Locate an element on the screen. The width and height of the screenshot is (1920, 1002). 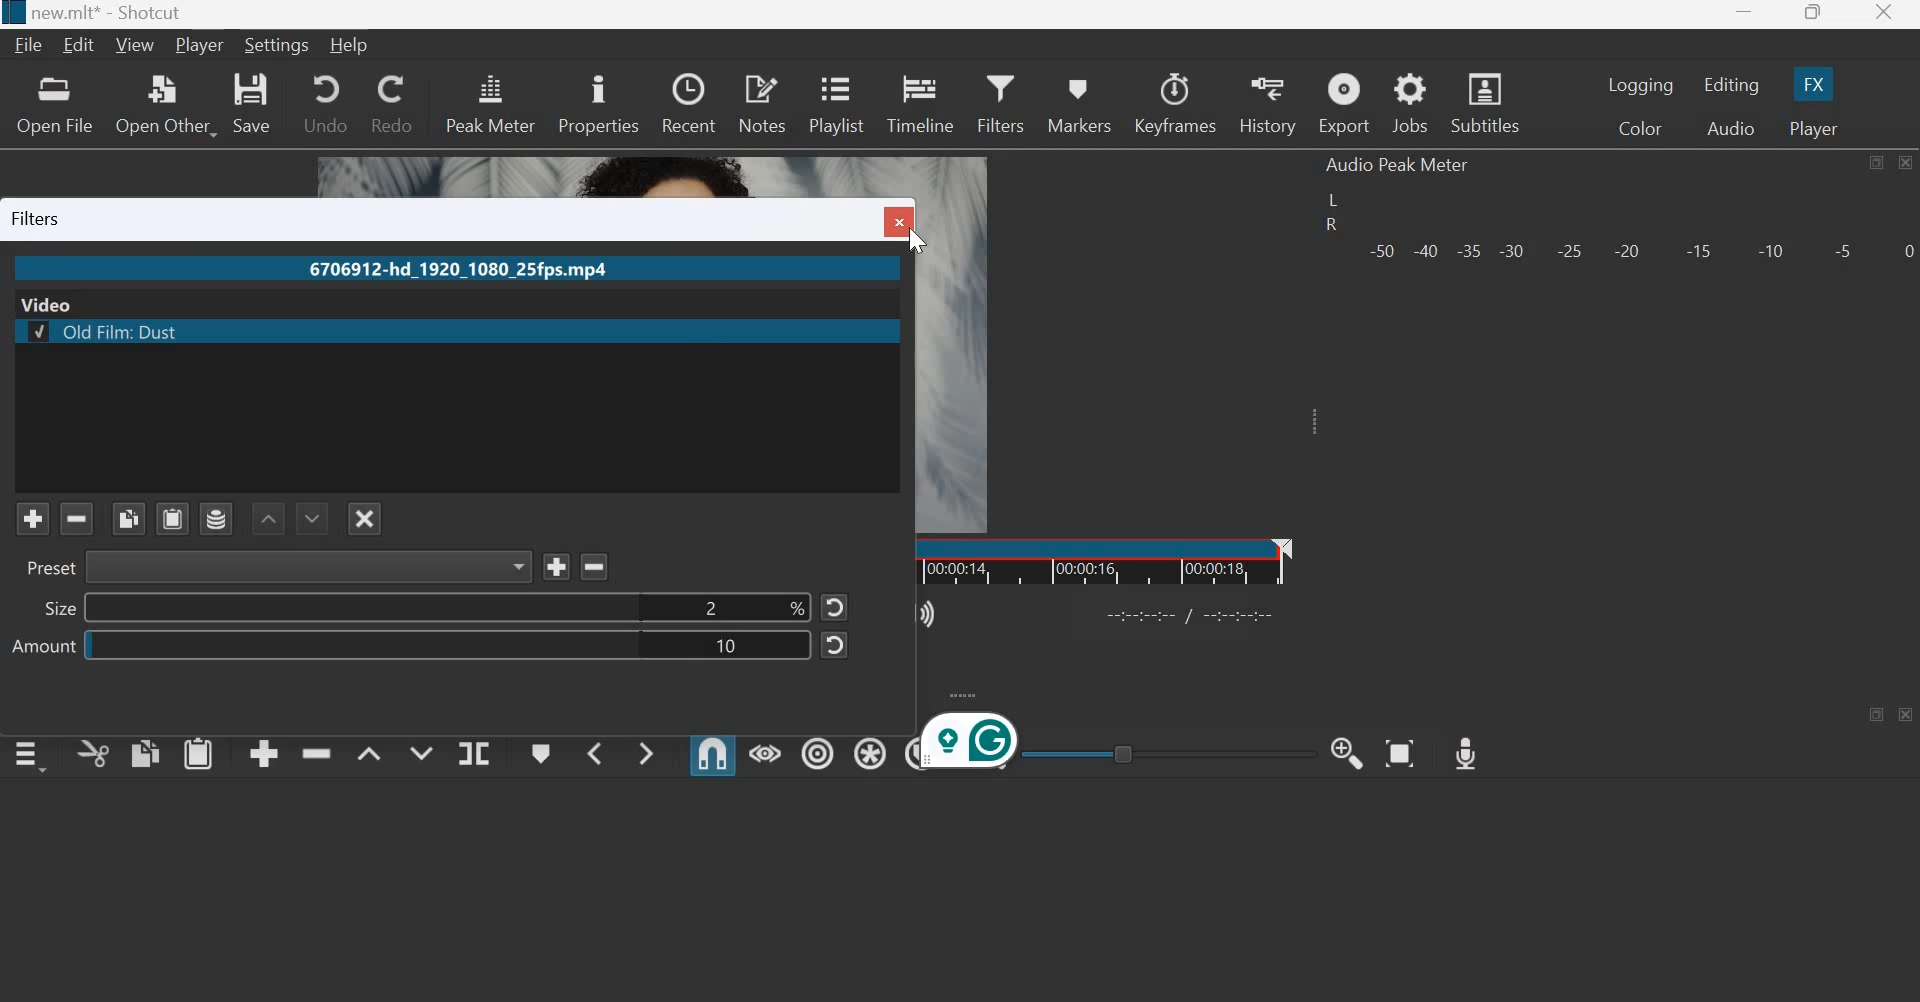
toggle is located at coordinates (1169, 751).